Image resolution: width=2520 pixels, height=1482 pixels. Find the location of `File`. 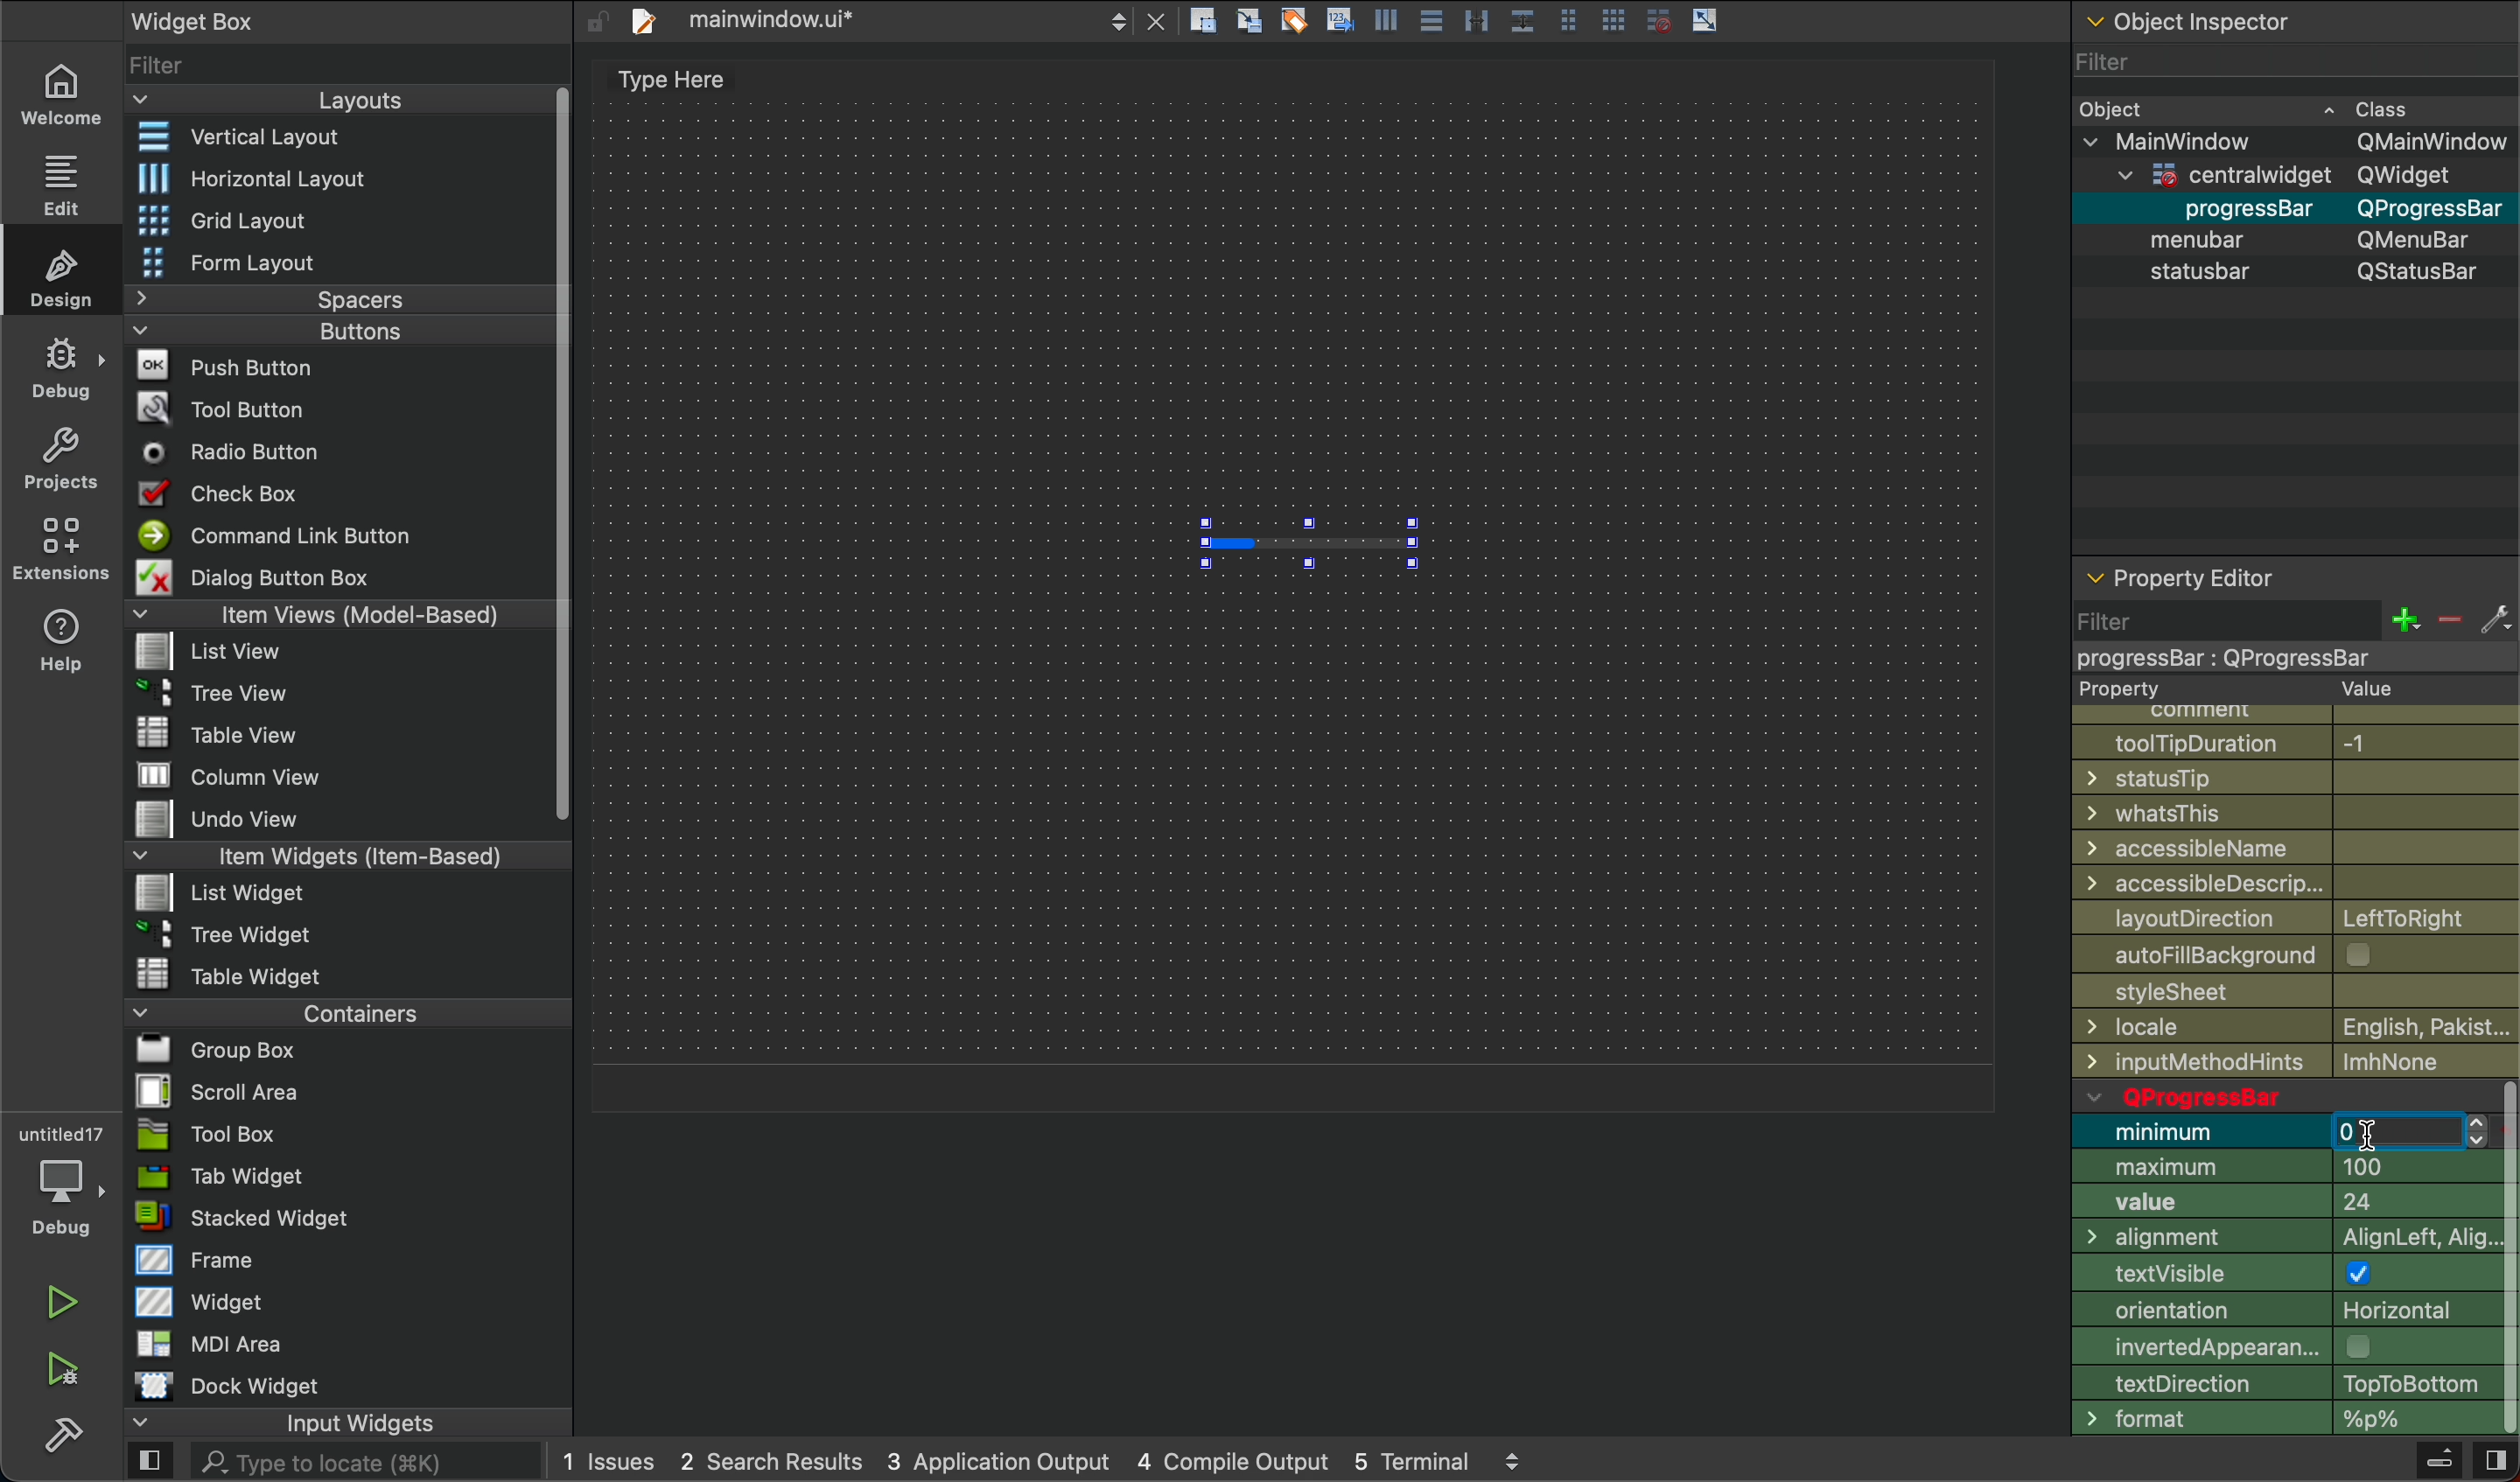

File is located at coordinates (242, 820).